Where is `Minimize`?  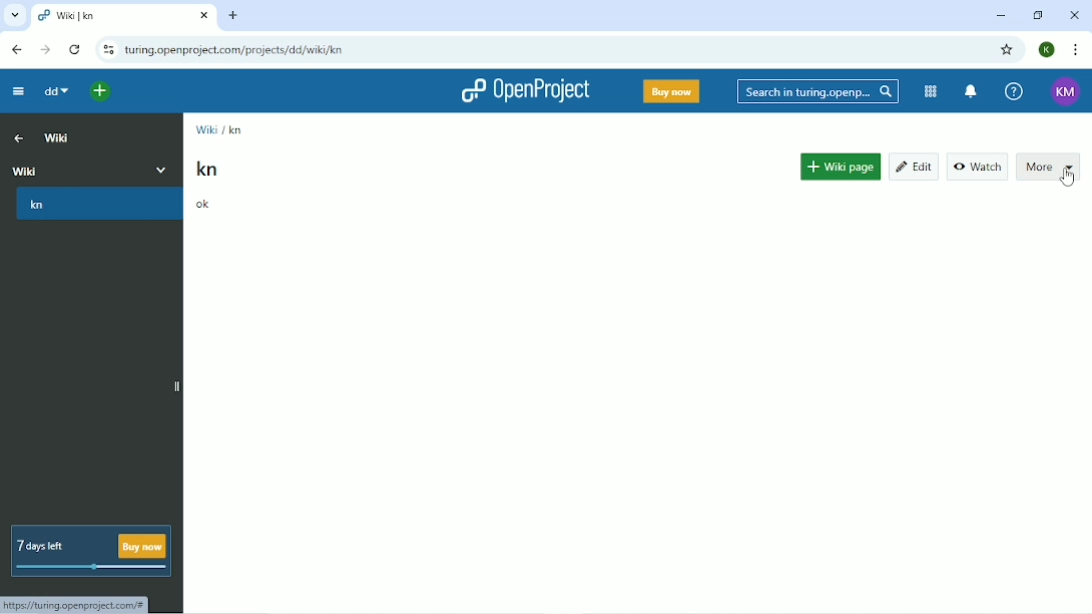
Minimize is located at coordinates (999, 15).